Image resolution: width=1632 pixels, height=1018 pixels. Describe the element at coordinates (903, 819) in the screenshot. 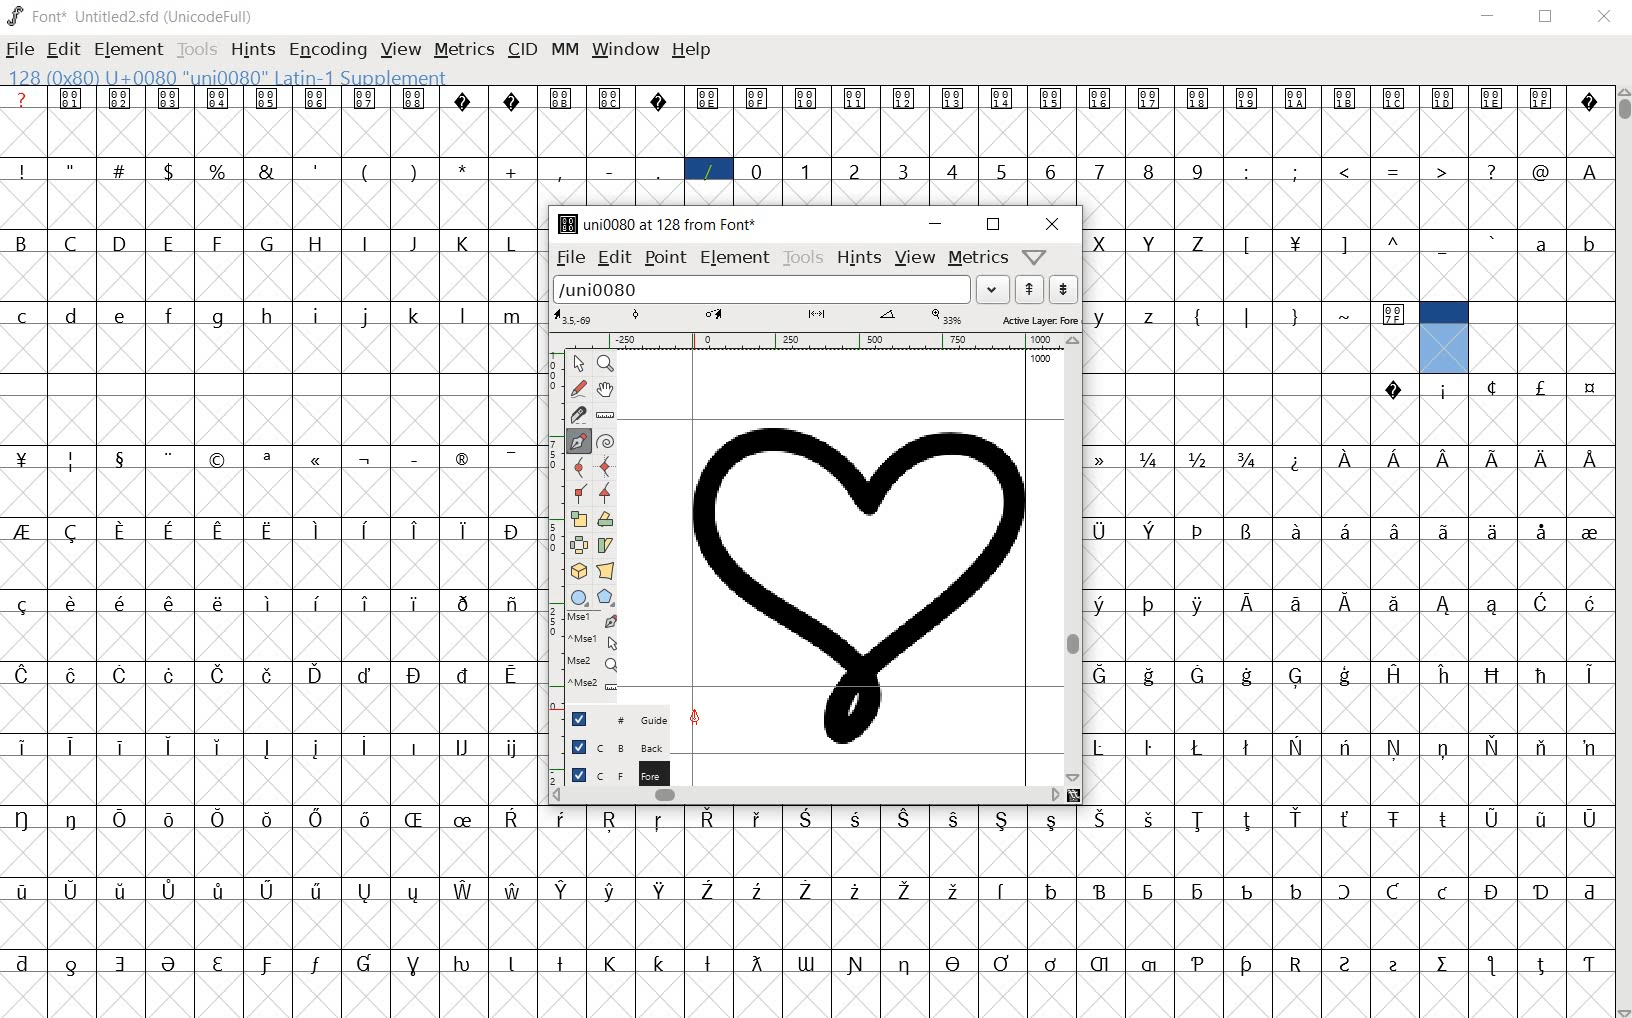

I see `glyph` at that location.